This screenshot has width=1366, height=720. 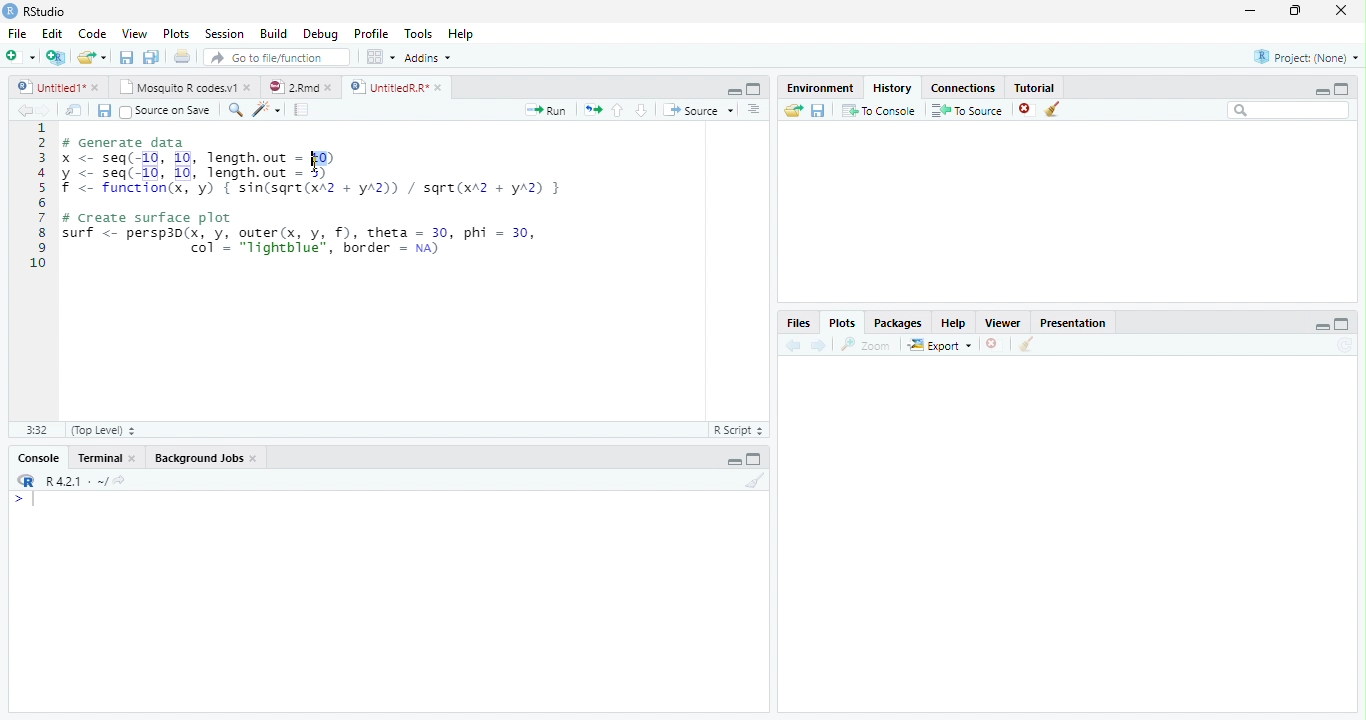 What do you see at coordinates (99, 458) in the screenshot?
I see `Terminal` at bounding box center [99, 458].